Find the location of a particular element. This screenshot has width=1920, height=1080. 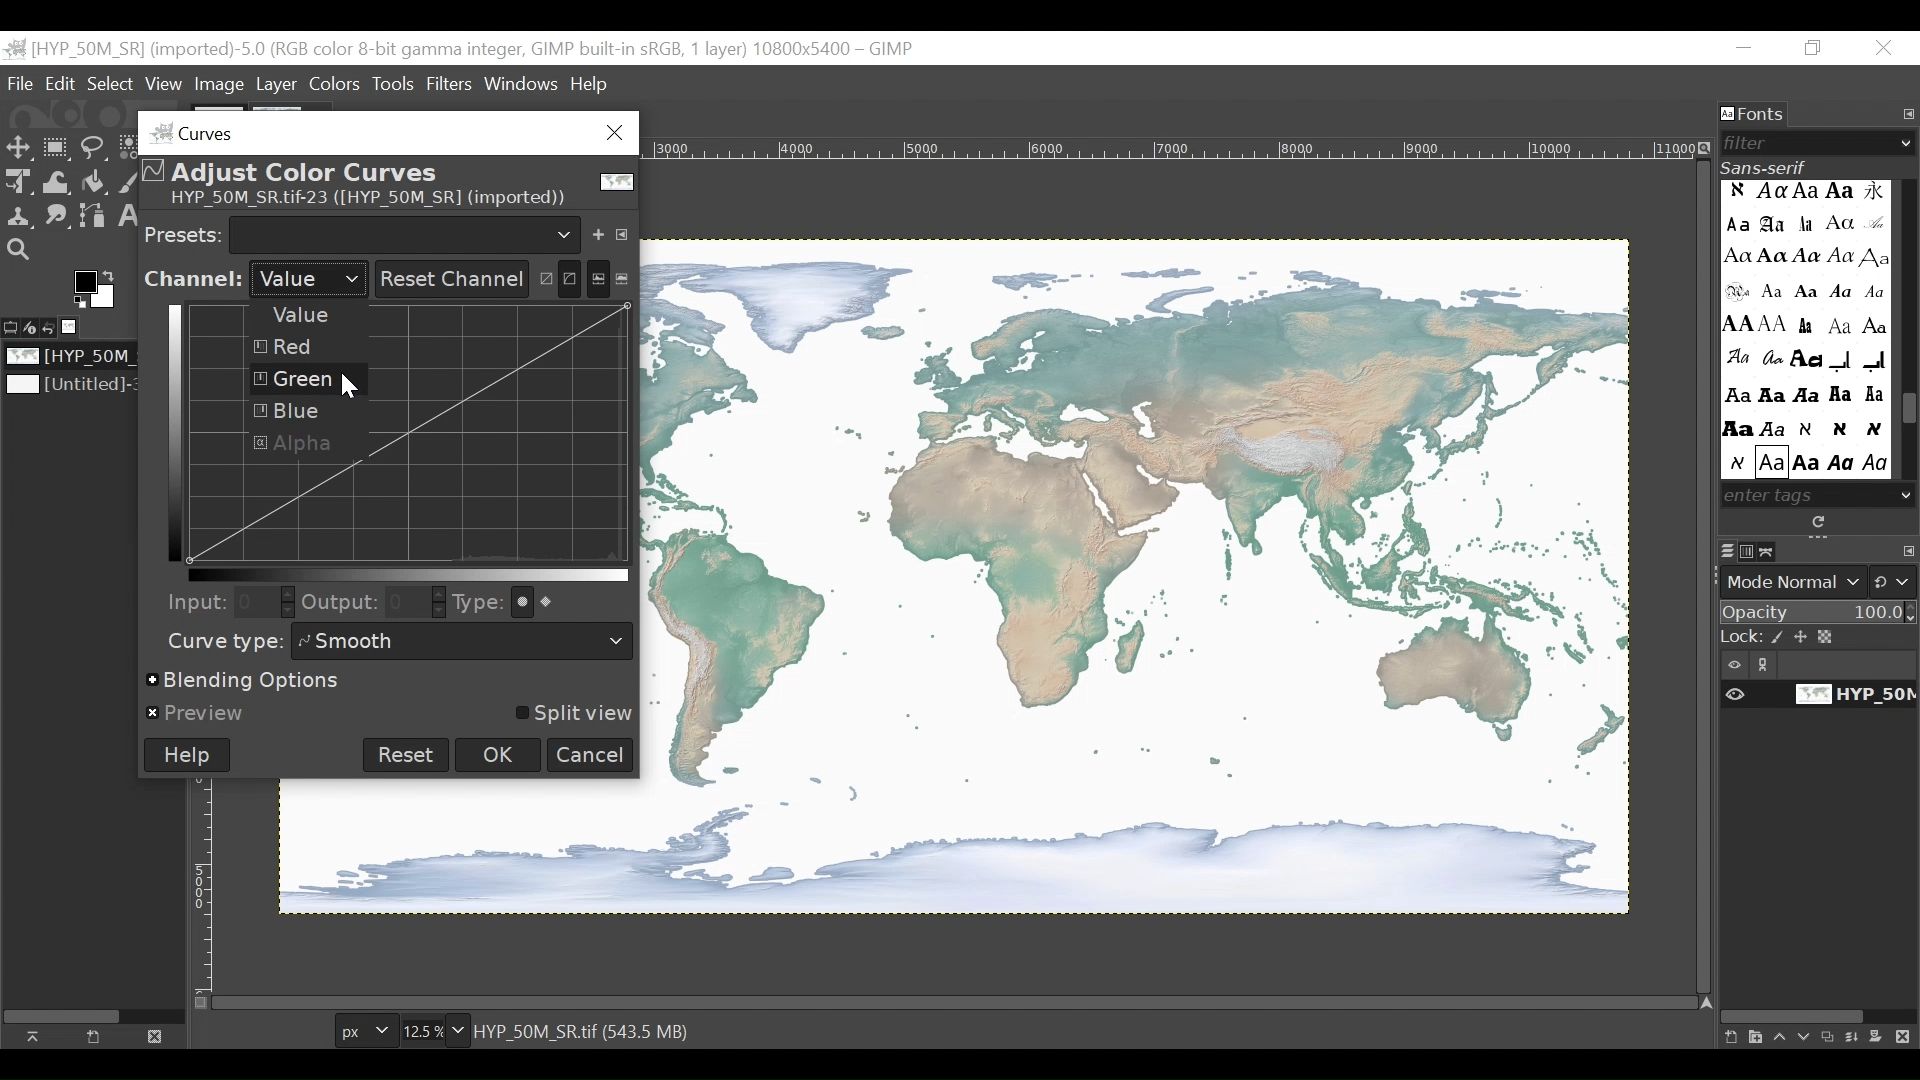

Scroll down is located at coordinates (1907, 494).